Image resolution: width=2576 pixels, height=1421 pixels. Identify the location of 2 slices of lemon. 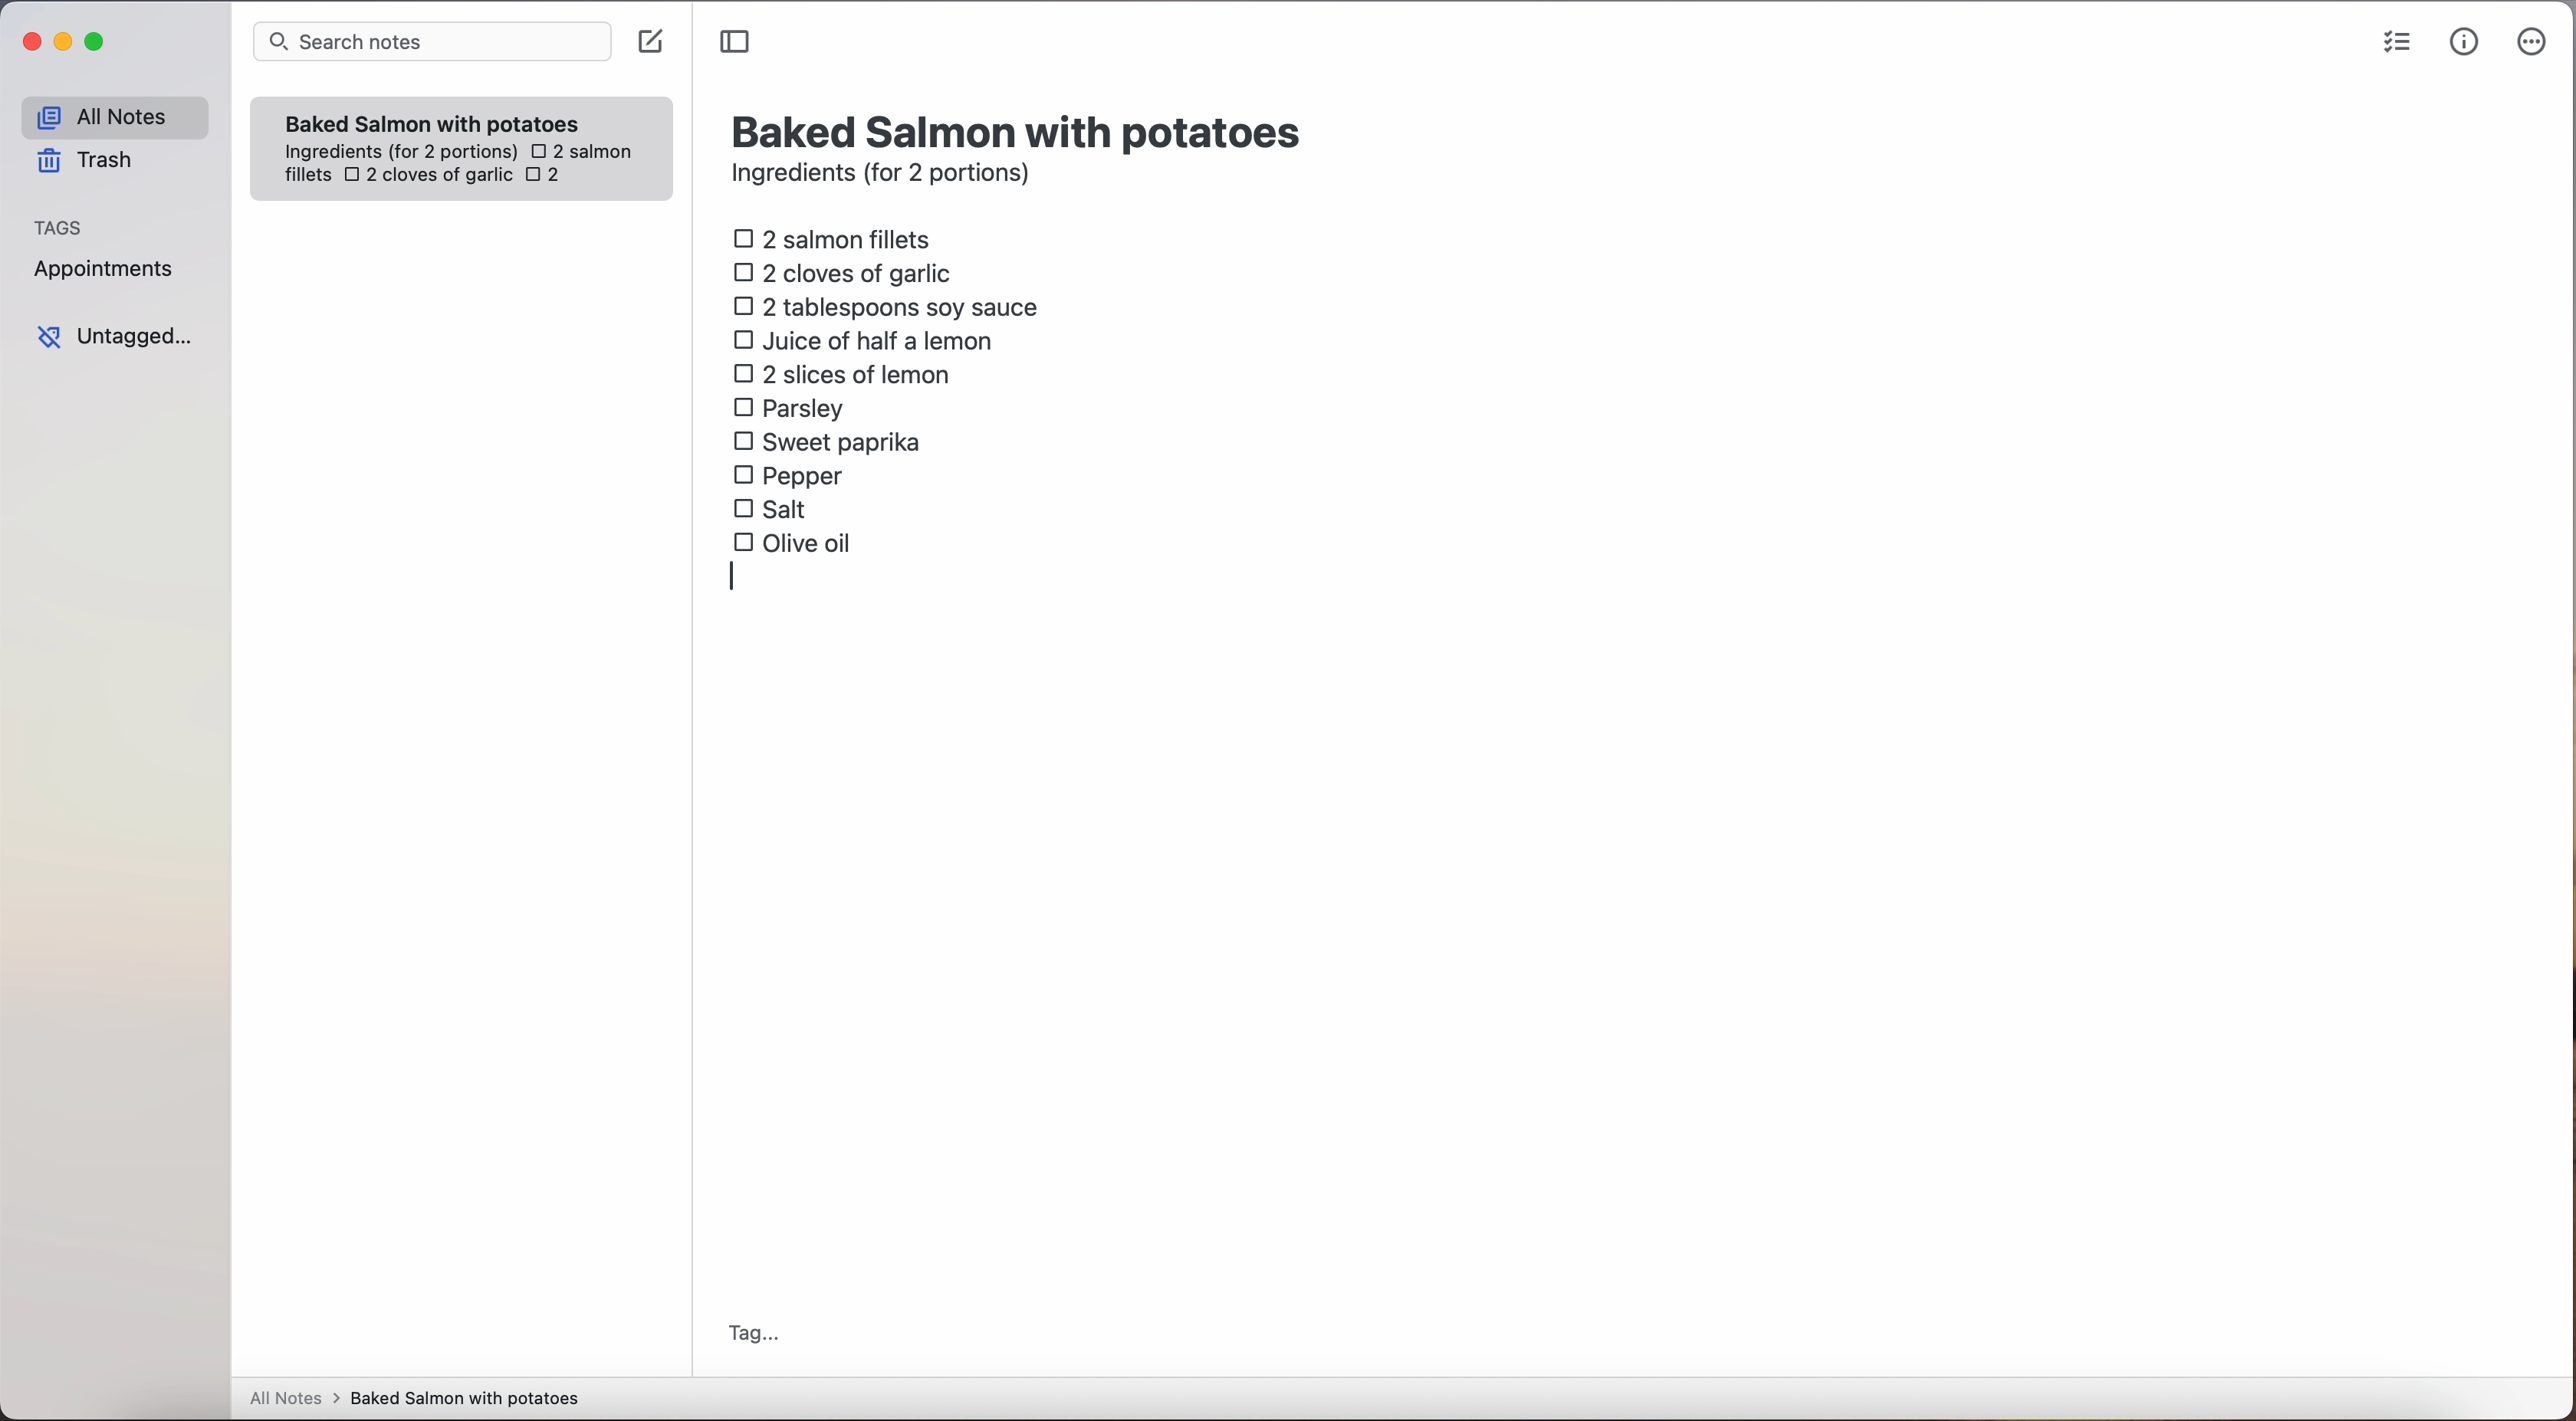
(843, 374).